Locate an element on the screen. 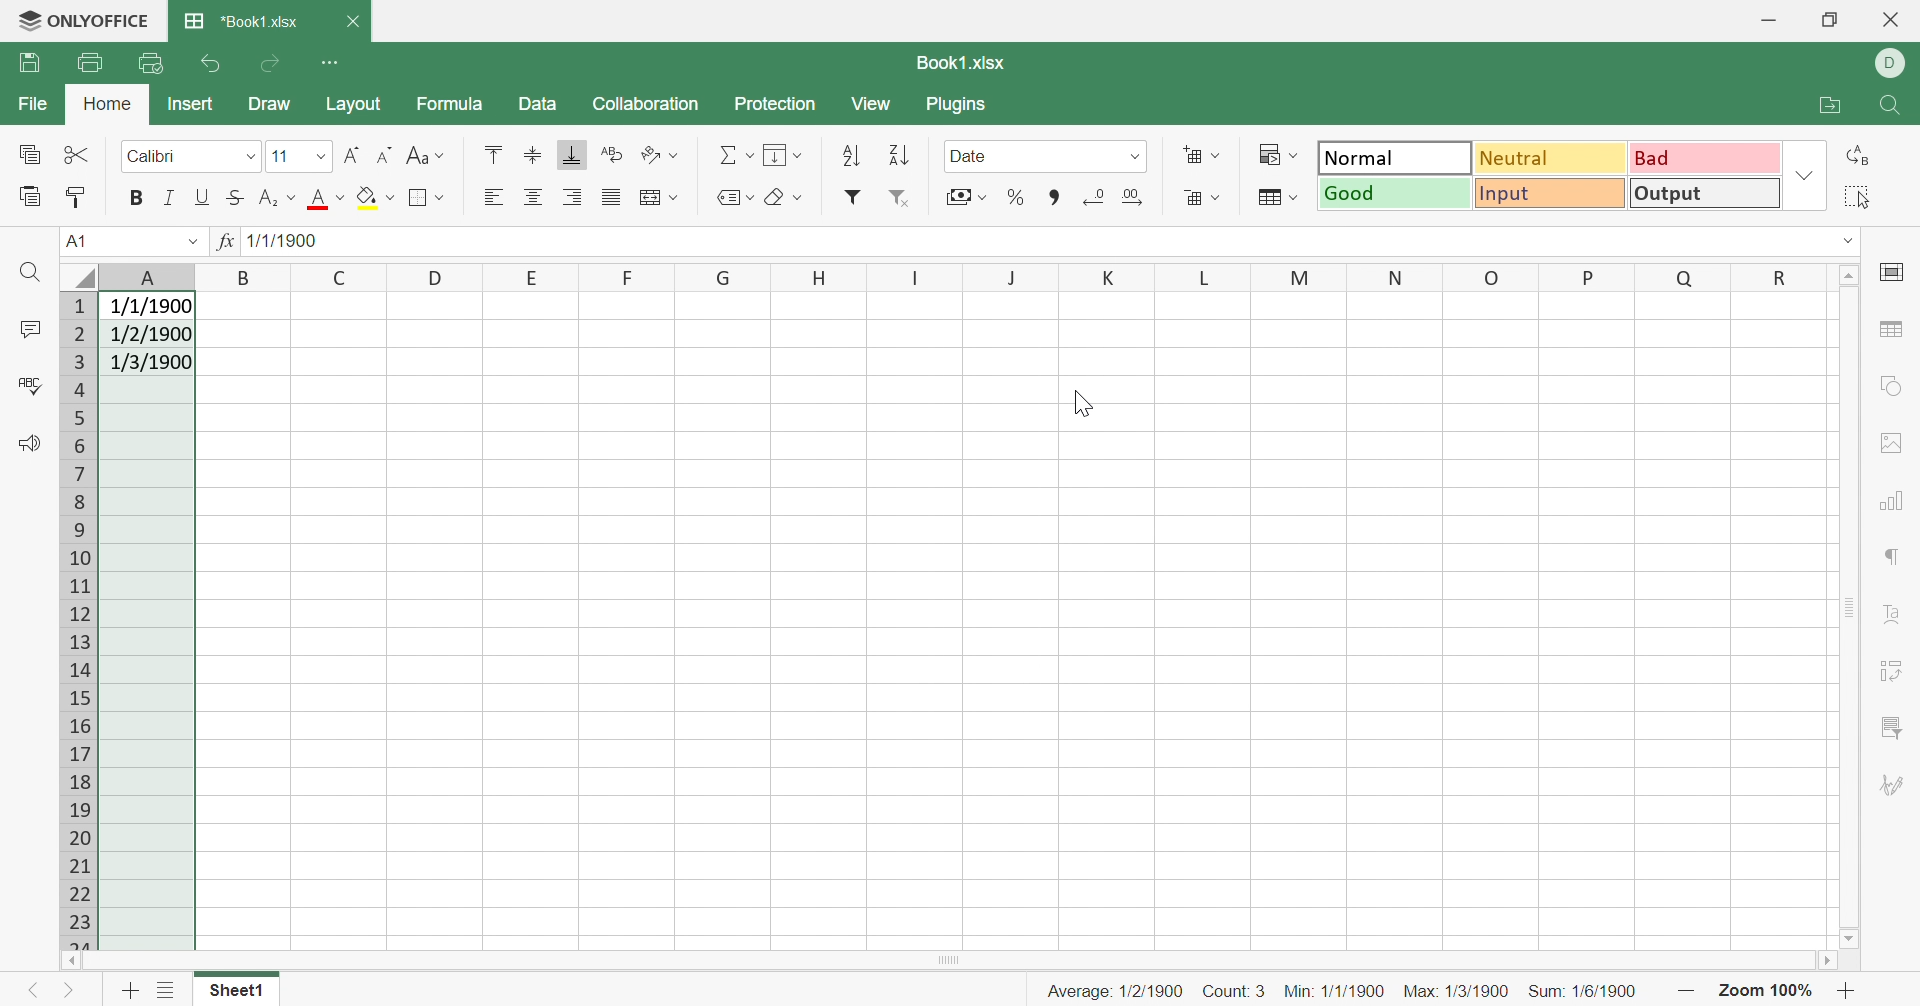 Image resolution: width=1920 pixels, height=1006 pixels. Wrap text is located at coordinates (661, 200).